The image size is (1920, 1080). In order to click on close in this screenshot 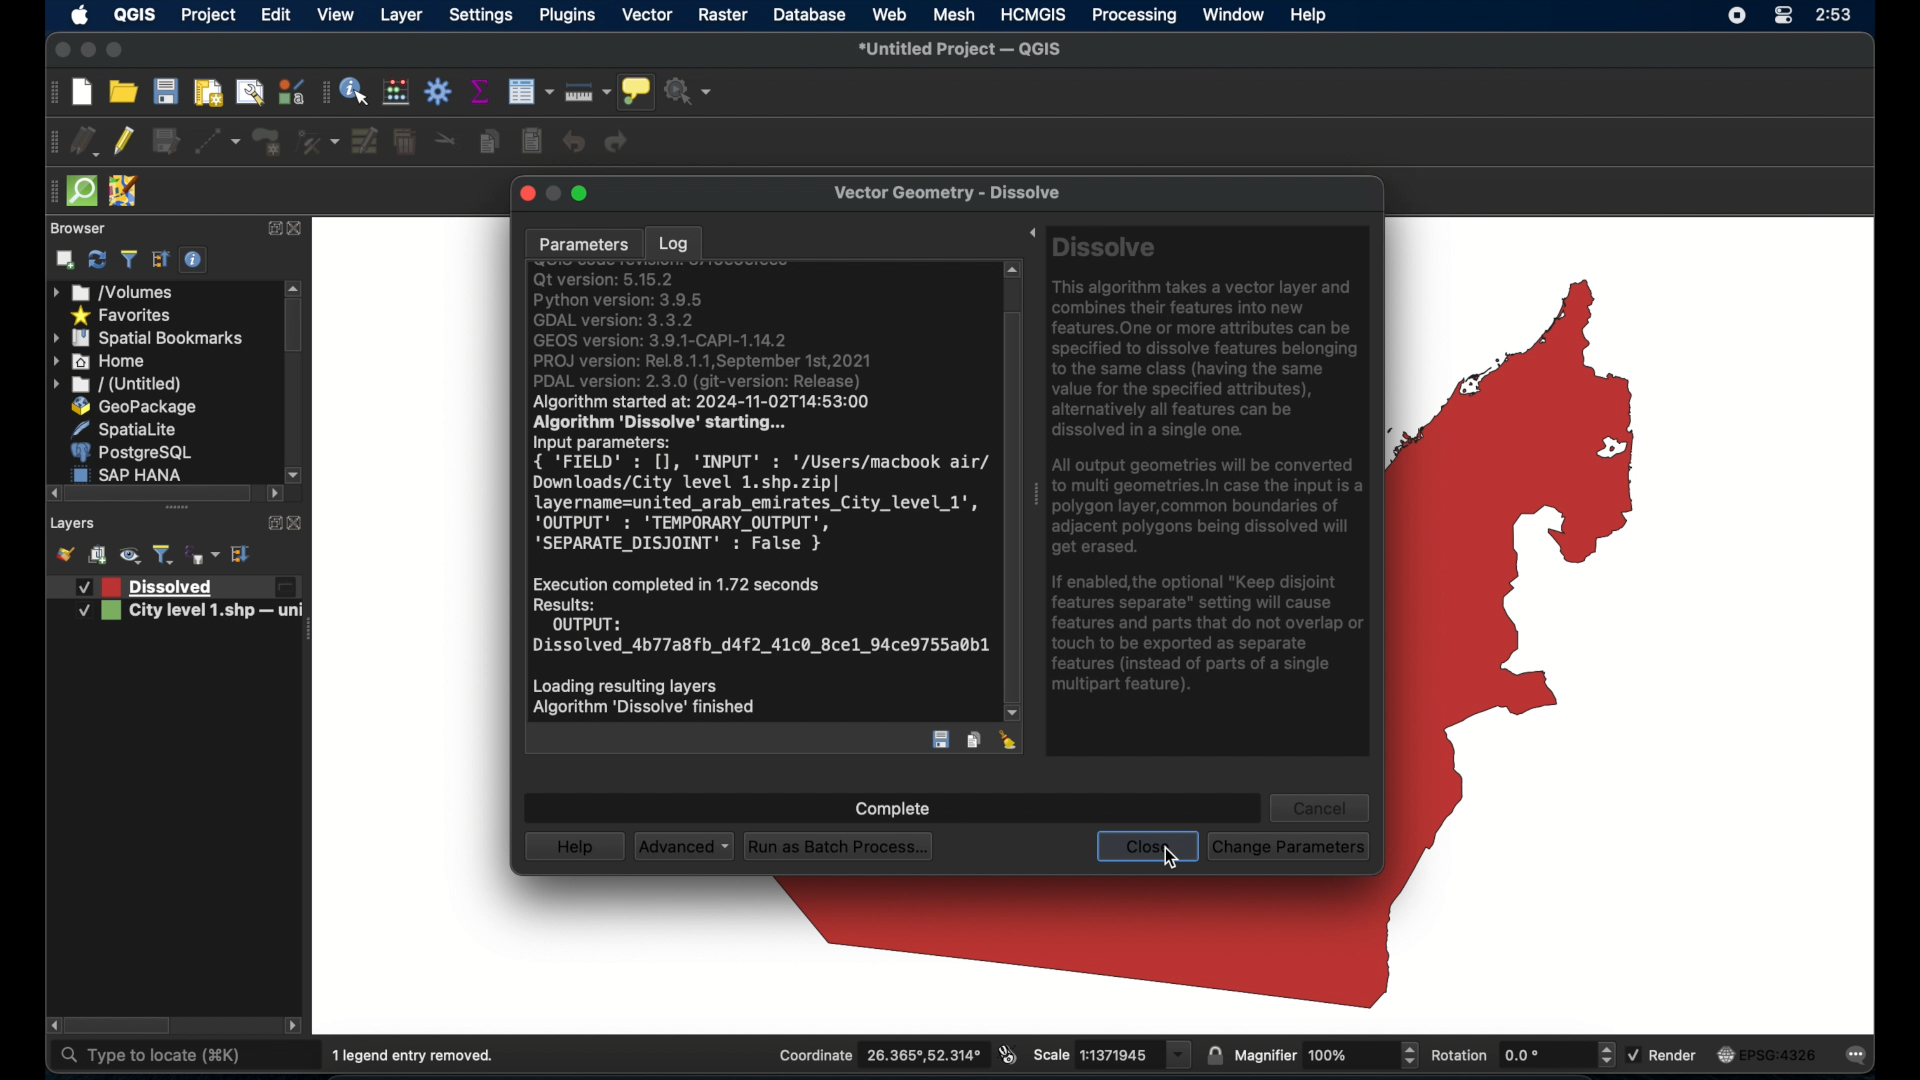, I will do `click(1150, 845)`.